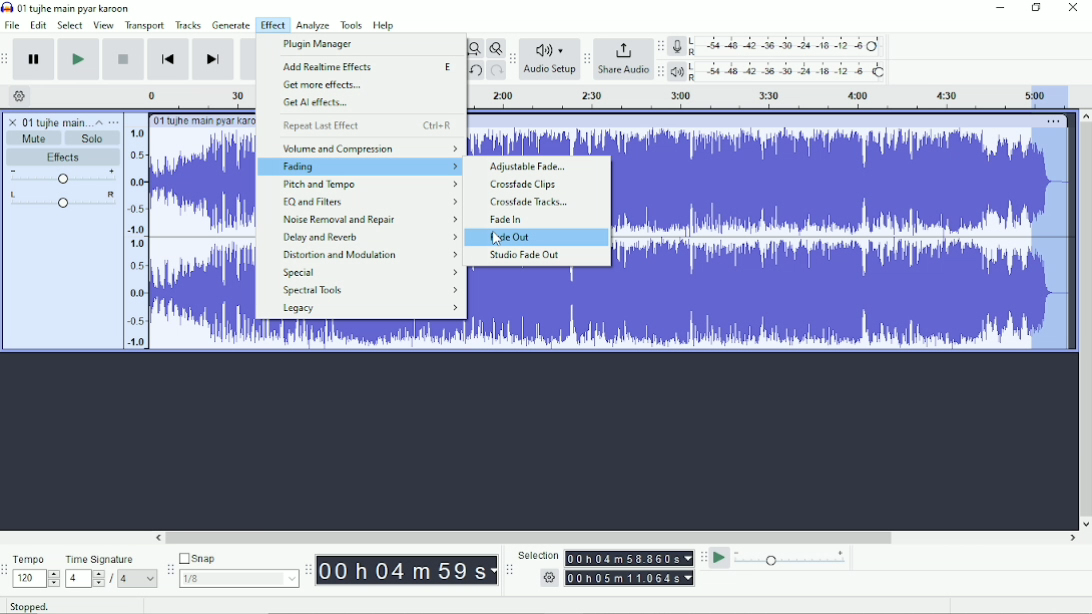  Describe the element at coordinates (317, 44) in the screenshot. I see `Plugin Manager` at that location.